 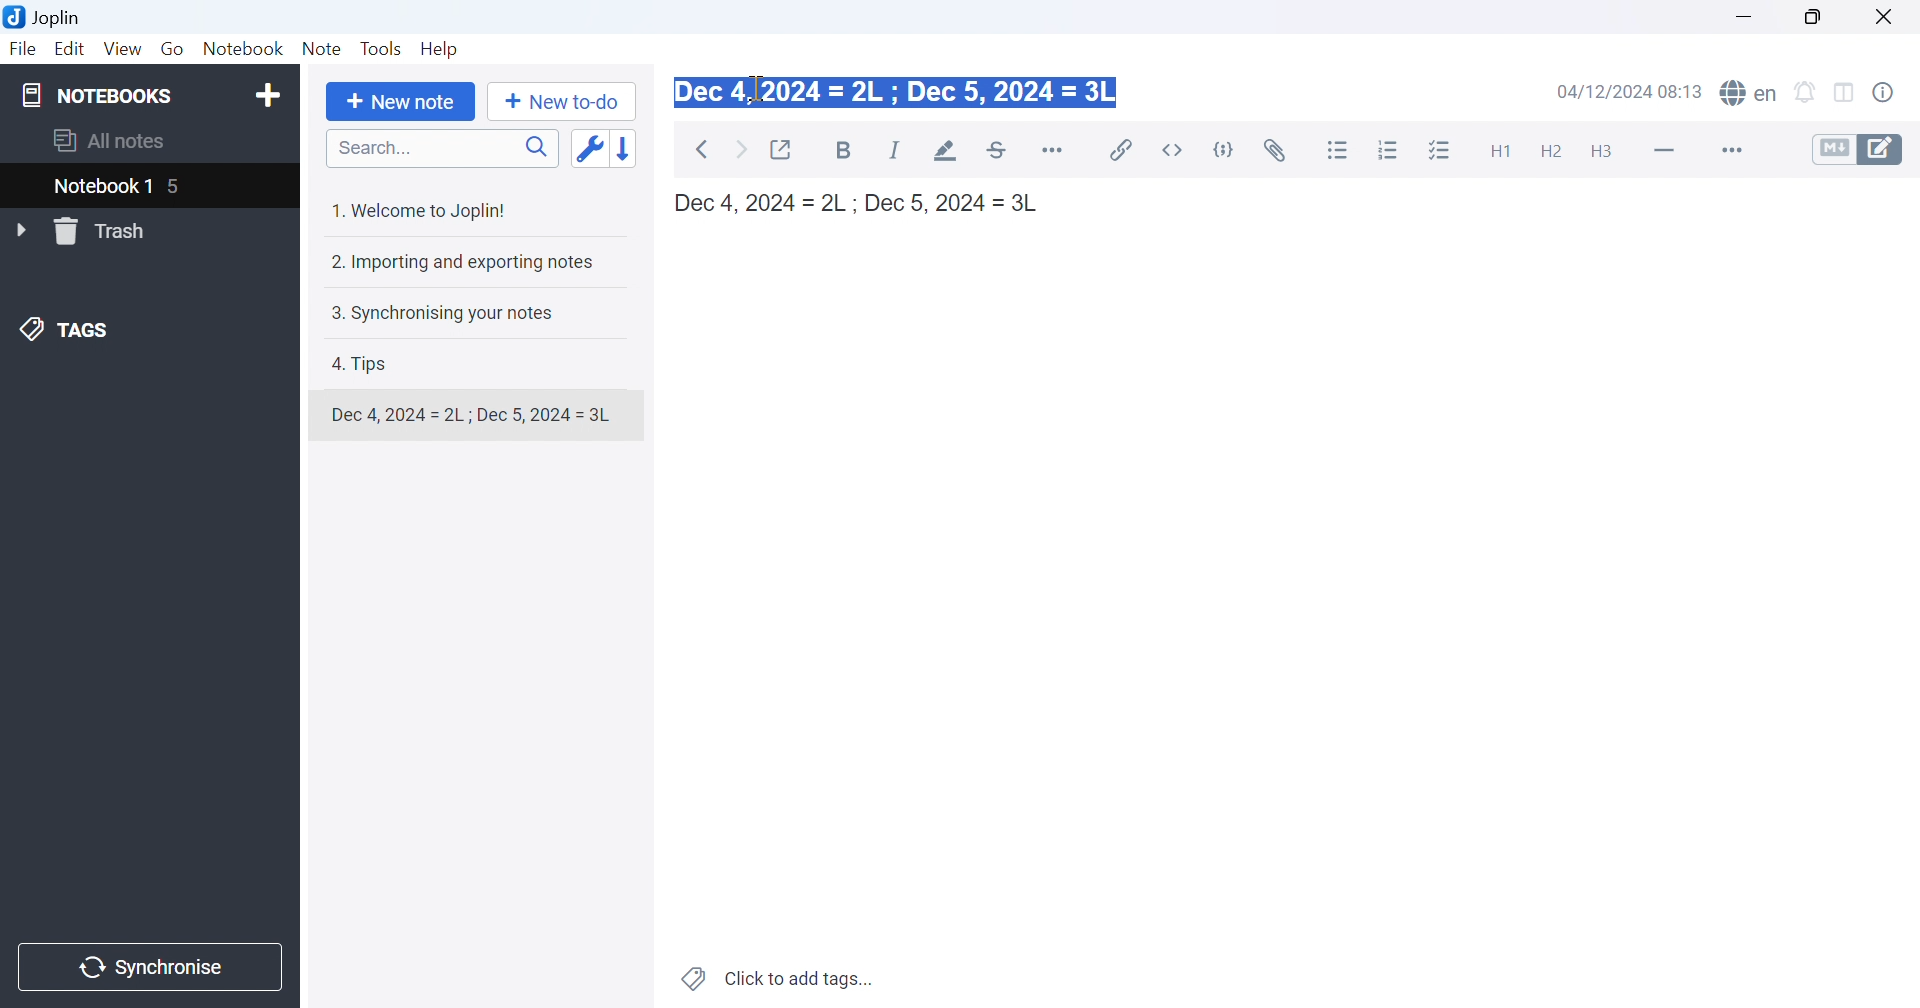 What do you see at coordinates (1809, 91) in the screenshot?
I see `Set alarm` at bounding box center [1809, 91].